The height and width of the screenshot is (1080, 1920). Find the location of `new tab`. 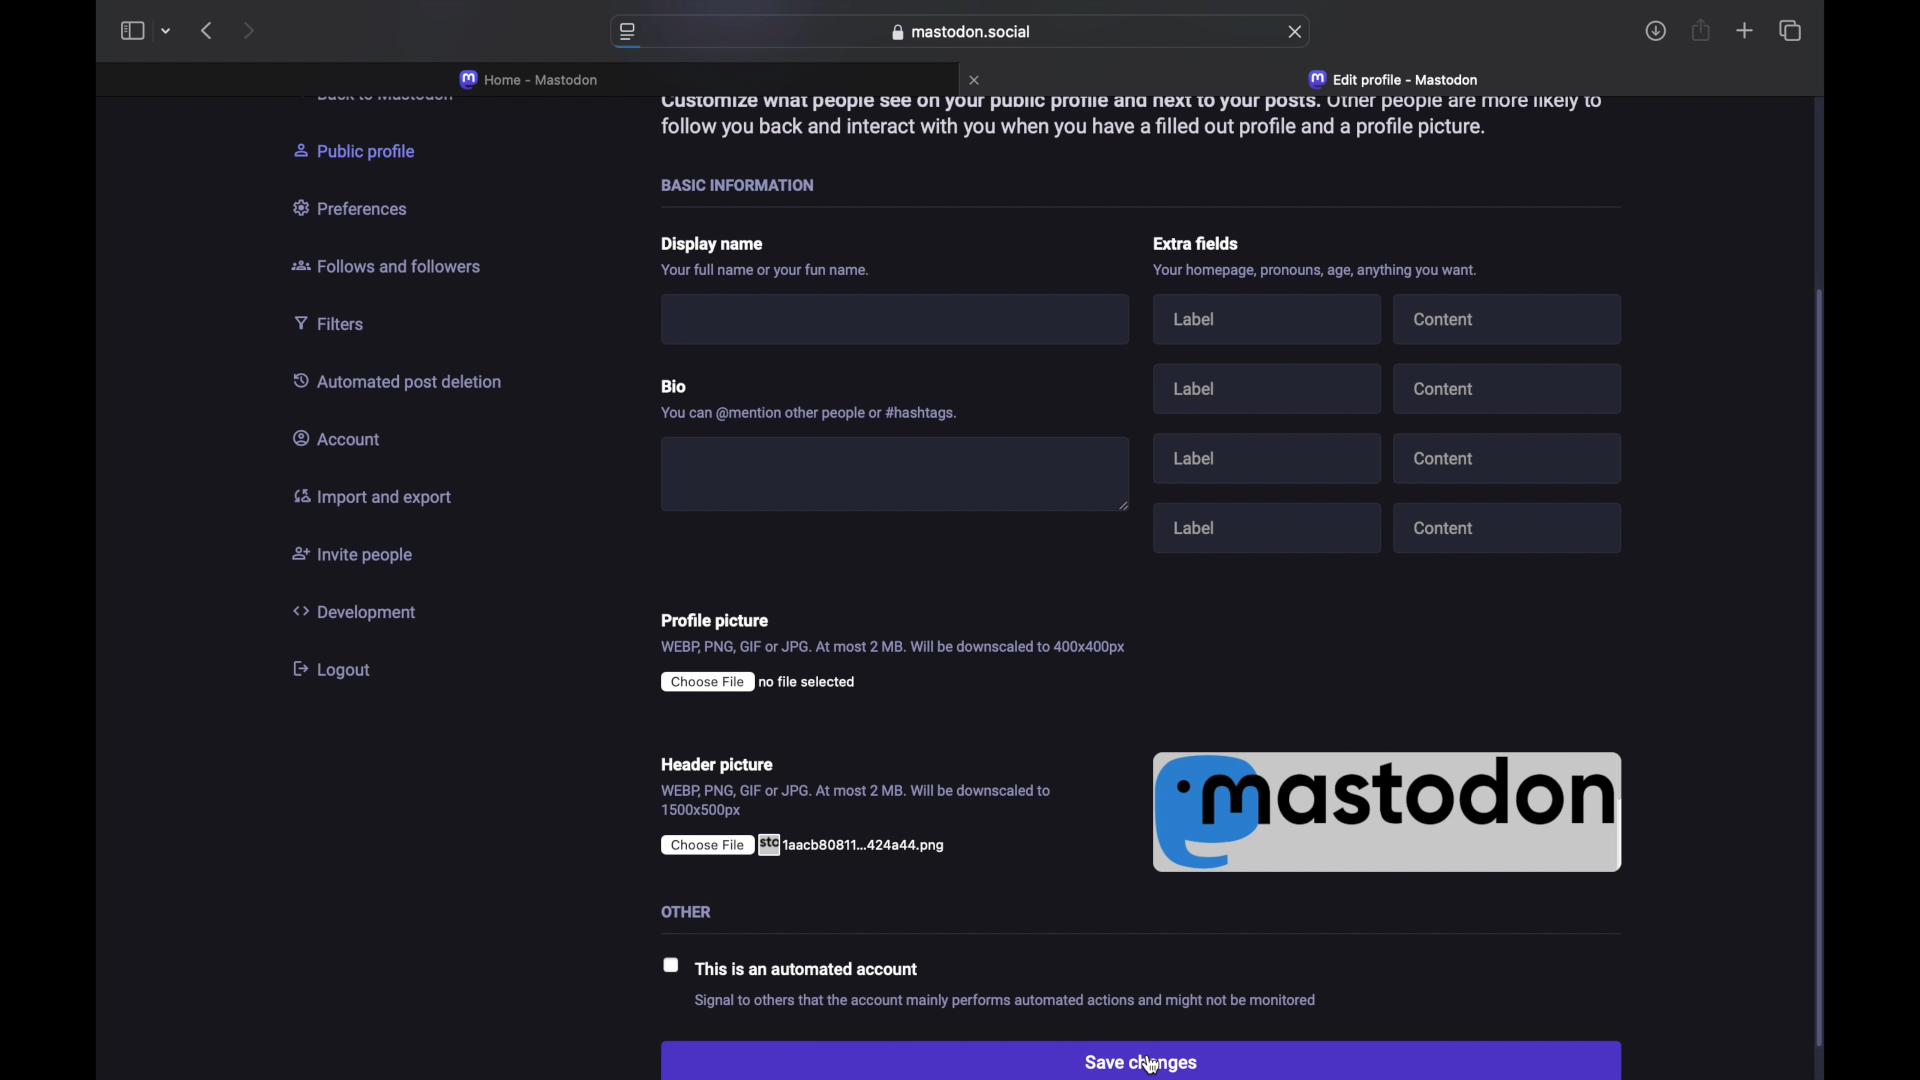

new tab is located at coordinates (1744, 33).